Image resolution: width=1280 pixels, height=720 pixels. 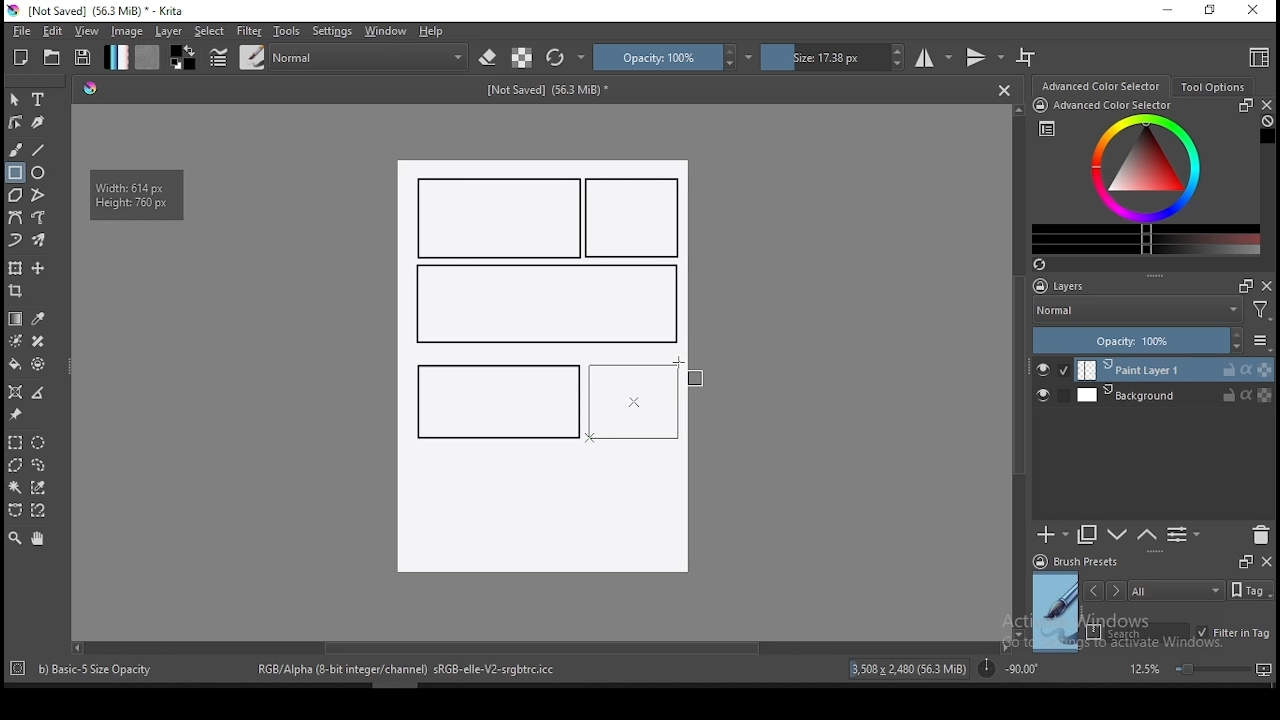 What do you see at coordinates (15, 364) in the screenshot?
I see `paint bucket tool` at bounding box center [15, 364].